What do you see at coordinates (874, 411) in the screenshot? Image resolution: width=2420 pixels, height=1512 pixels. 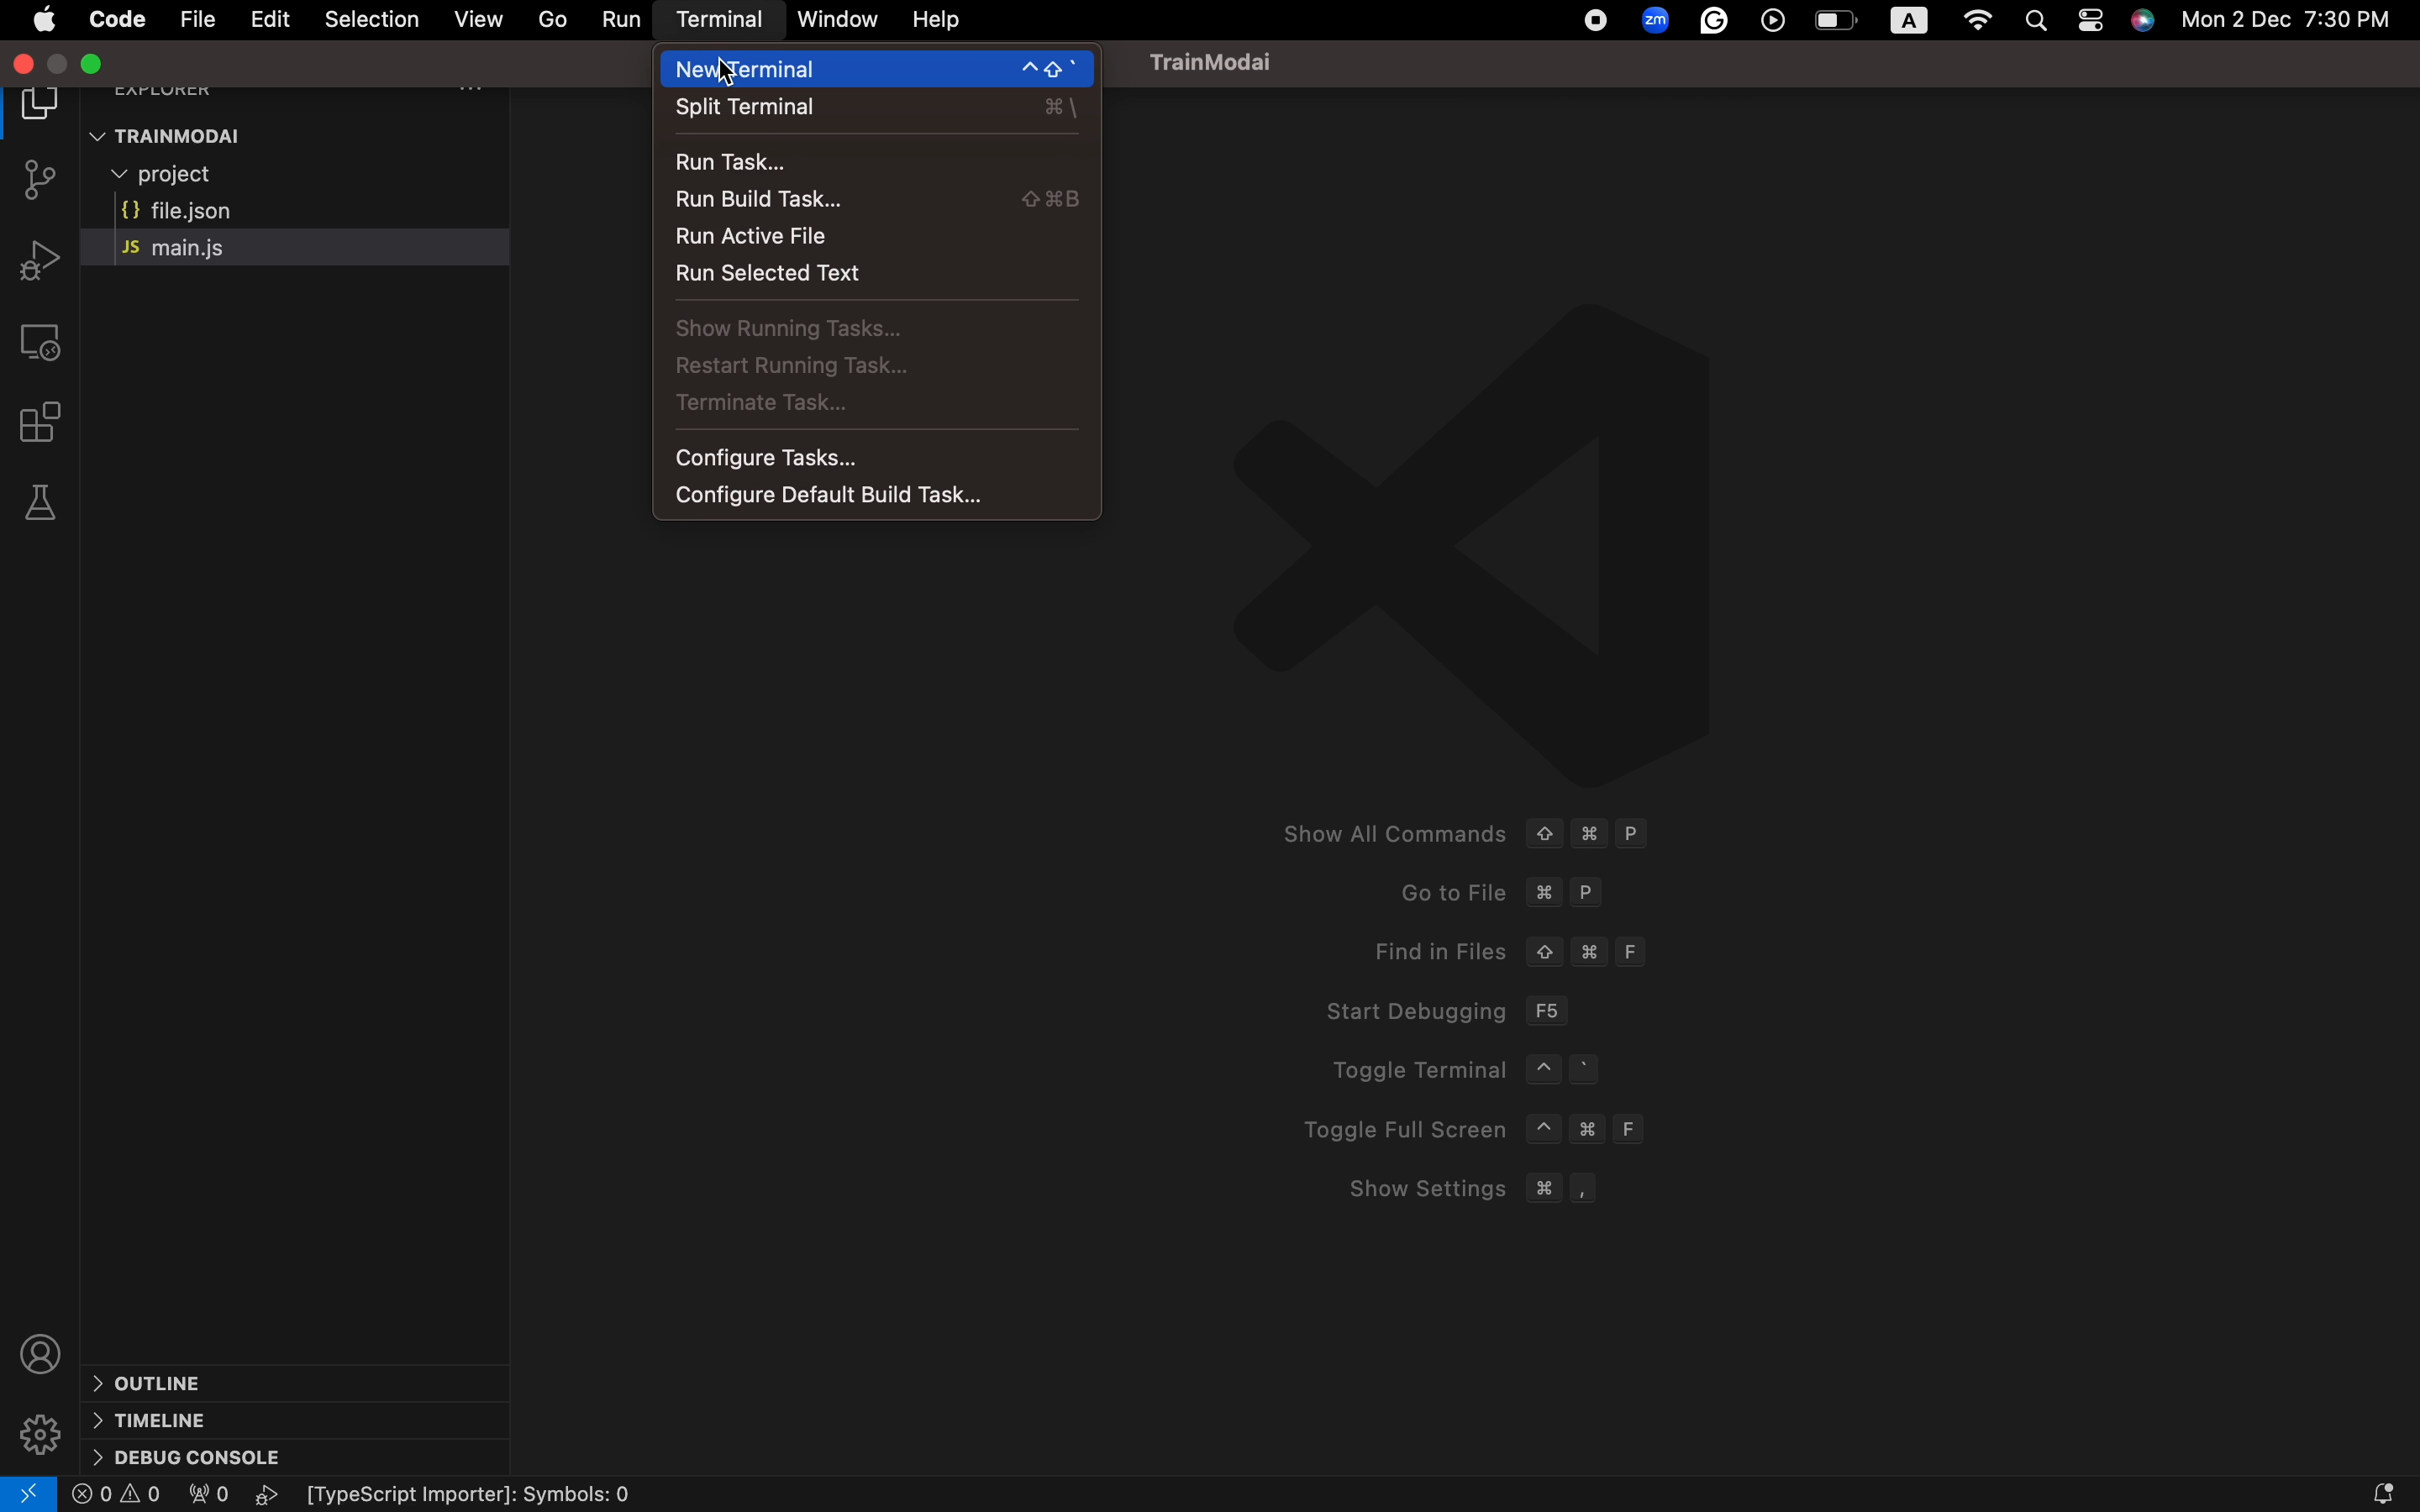 I see `task` at bounding box center [874, 411].